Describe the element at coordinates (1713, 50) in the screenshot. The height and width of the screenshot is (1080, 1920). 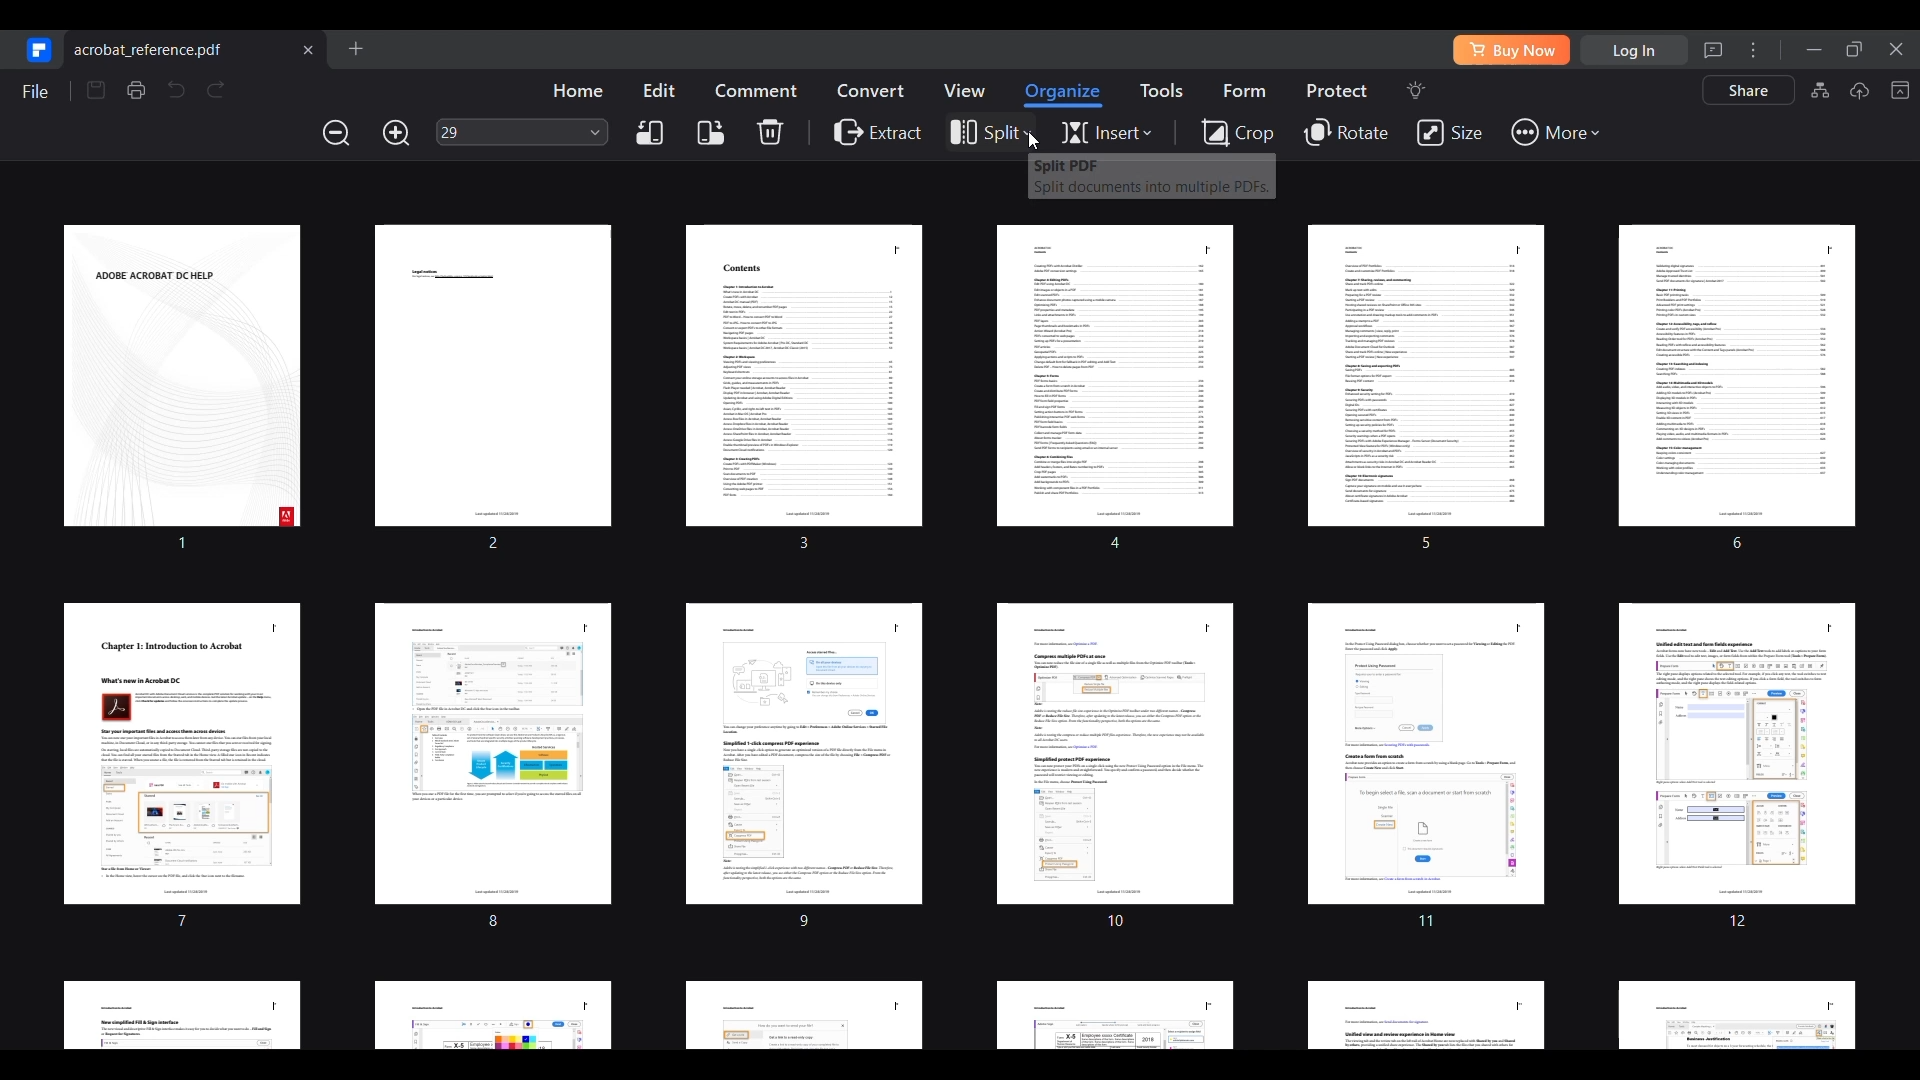
I see `Message center` at that location.